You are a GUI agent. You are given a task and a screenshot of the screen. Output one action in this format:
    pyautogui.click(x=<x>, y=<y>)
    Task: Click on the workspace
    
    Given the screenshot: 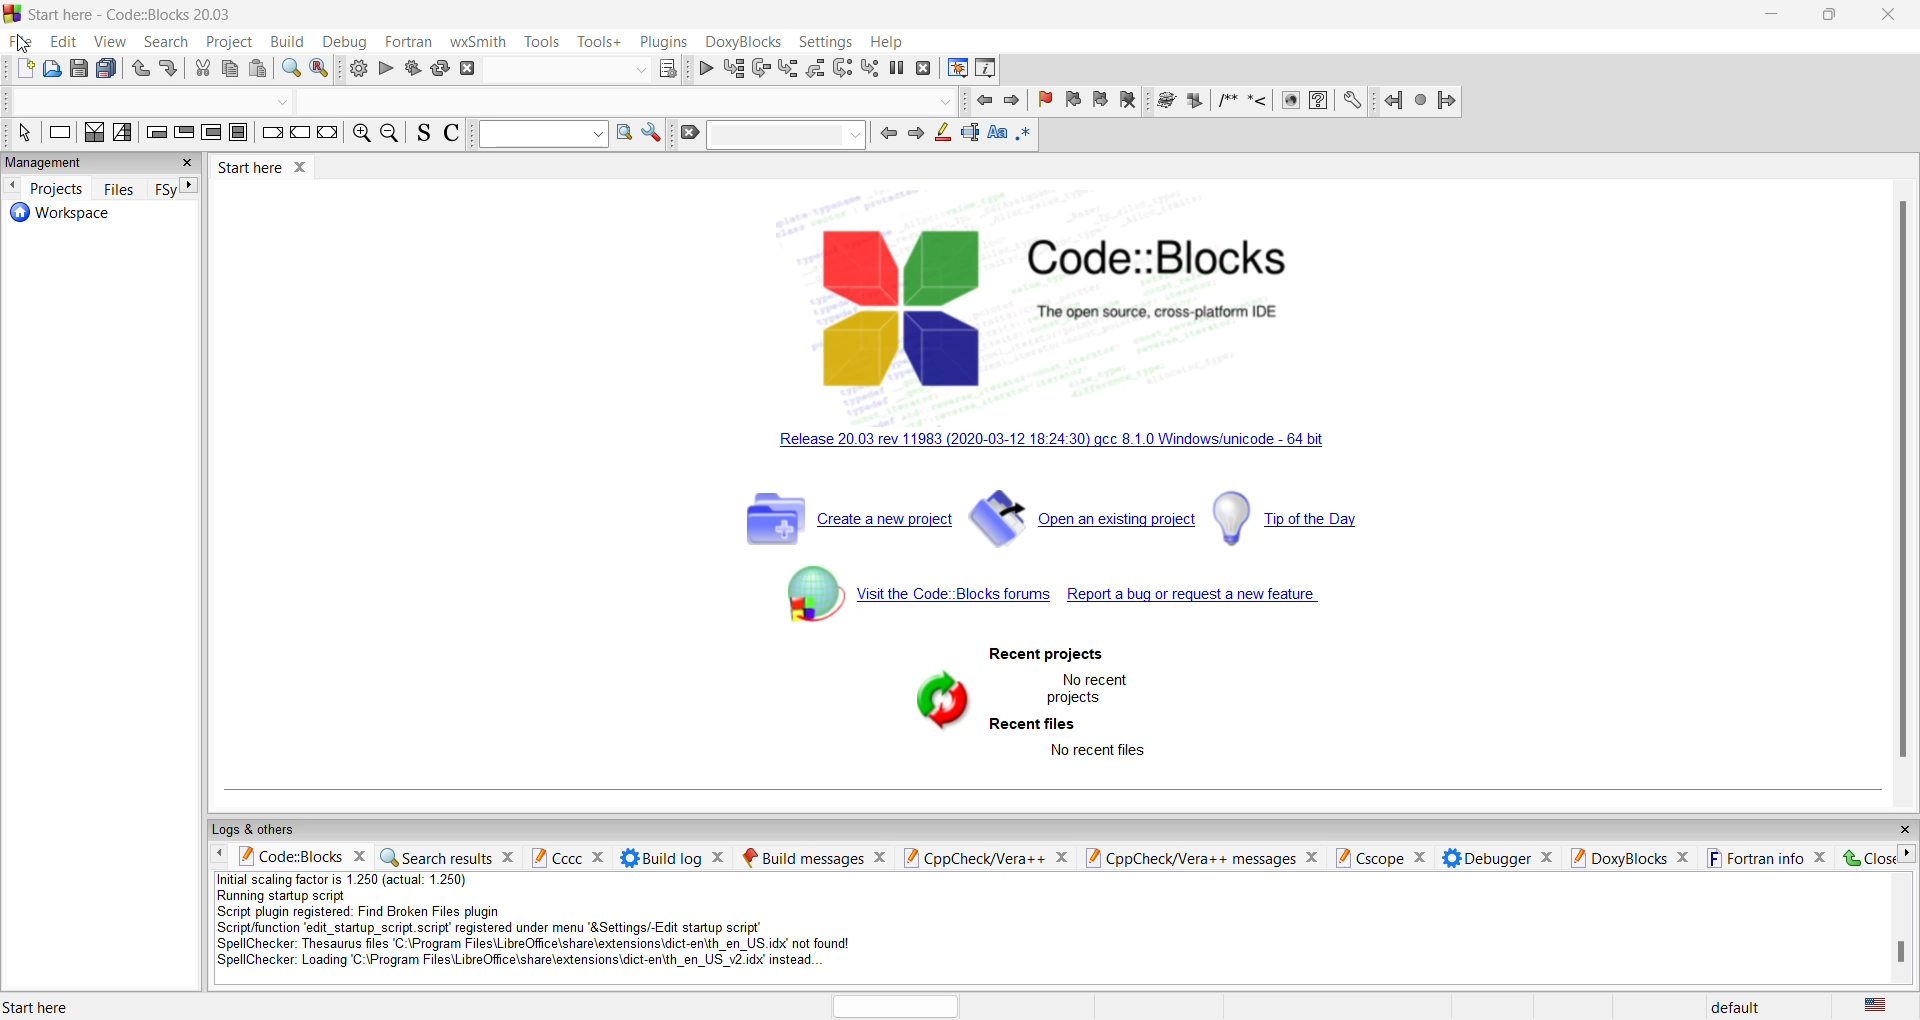 What is the action you would take?
    pyautogui.click(x=107, y=219)
    